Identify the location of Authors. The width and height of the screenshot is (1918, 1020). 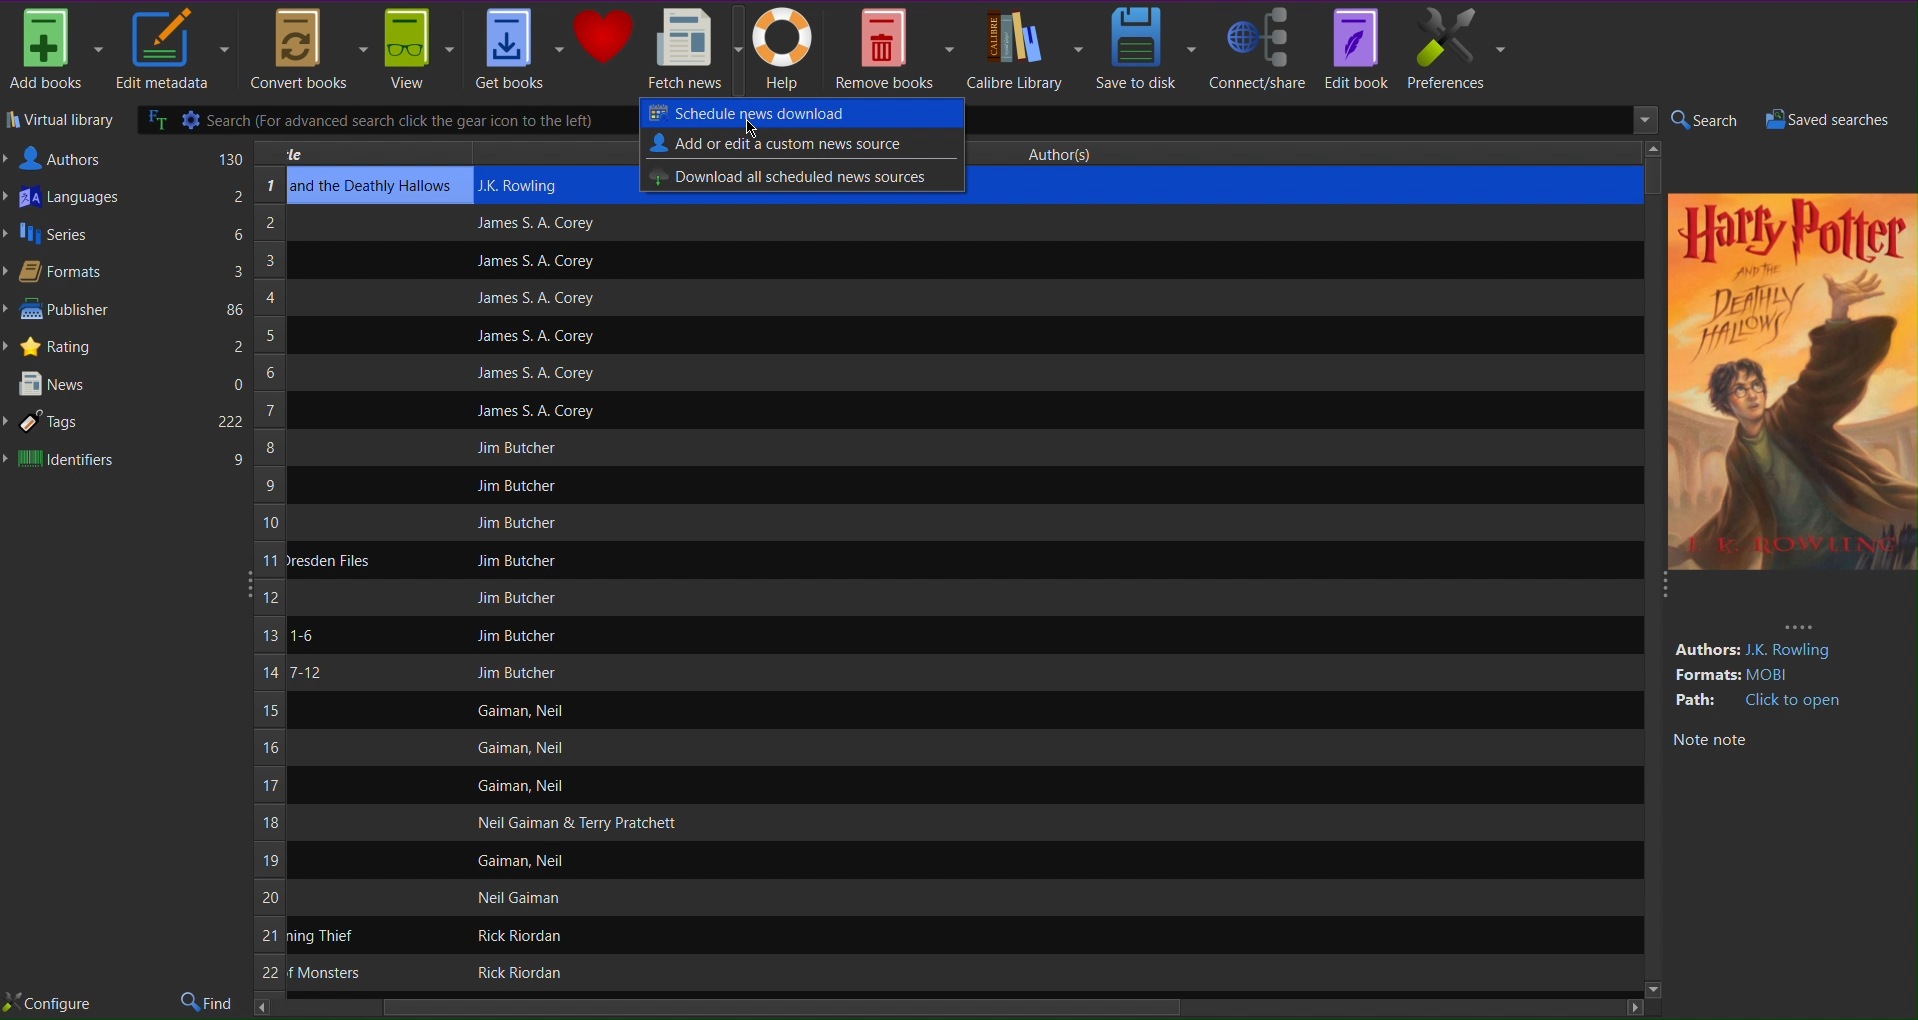
(126, 157).